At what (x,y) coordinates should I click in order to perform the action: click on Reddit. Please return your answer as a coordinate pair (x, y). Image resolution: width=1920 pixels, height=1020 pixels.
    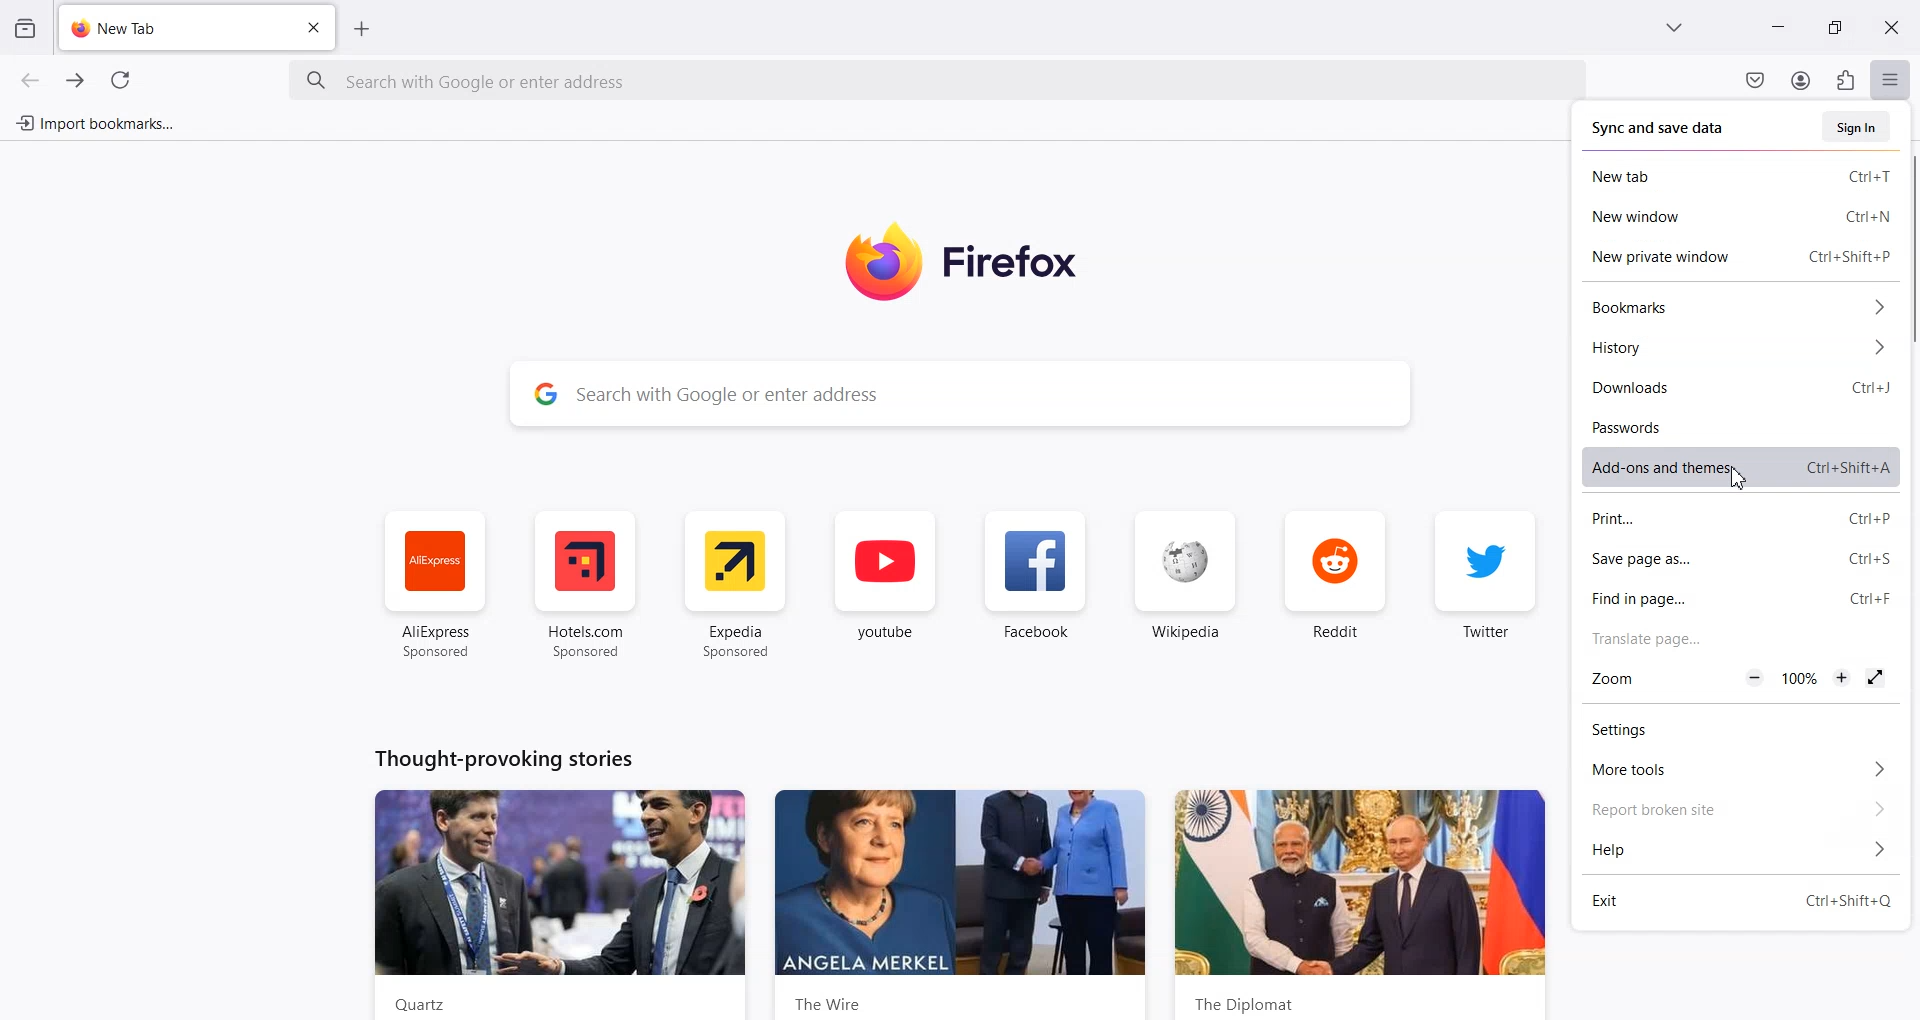
    Looking at the image, I should click on (1336, 580).